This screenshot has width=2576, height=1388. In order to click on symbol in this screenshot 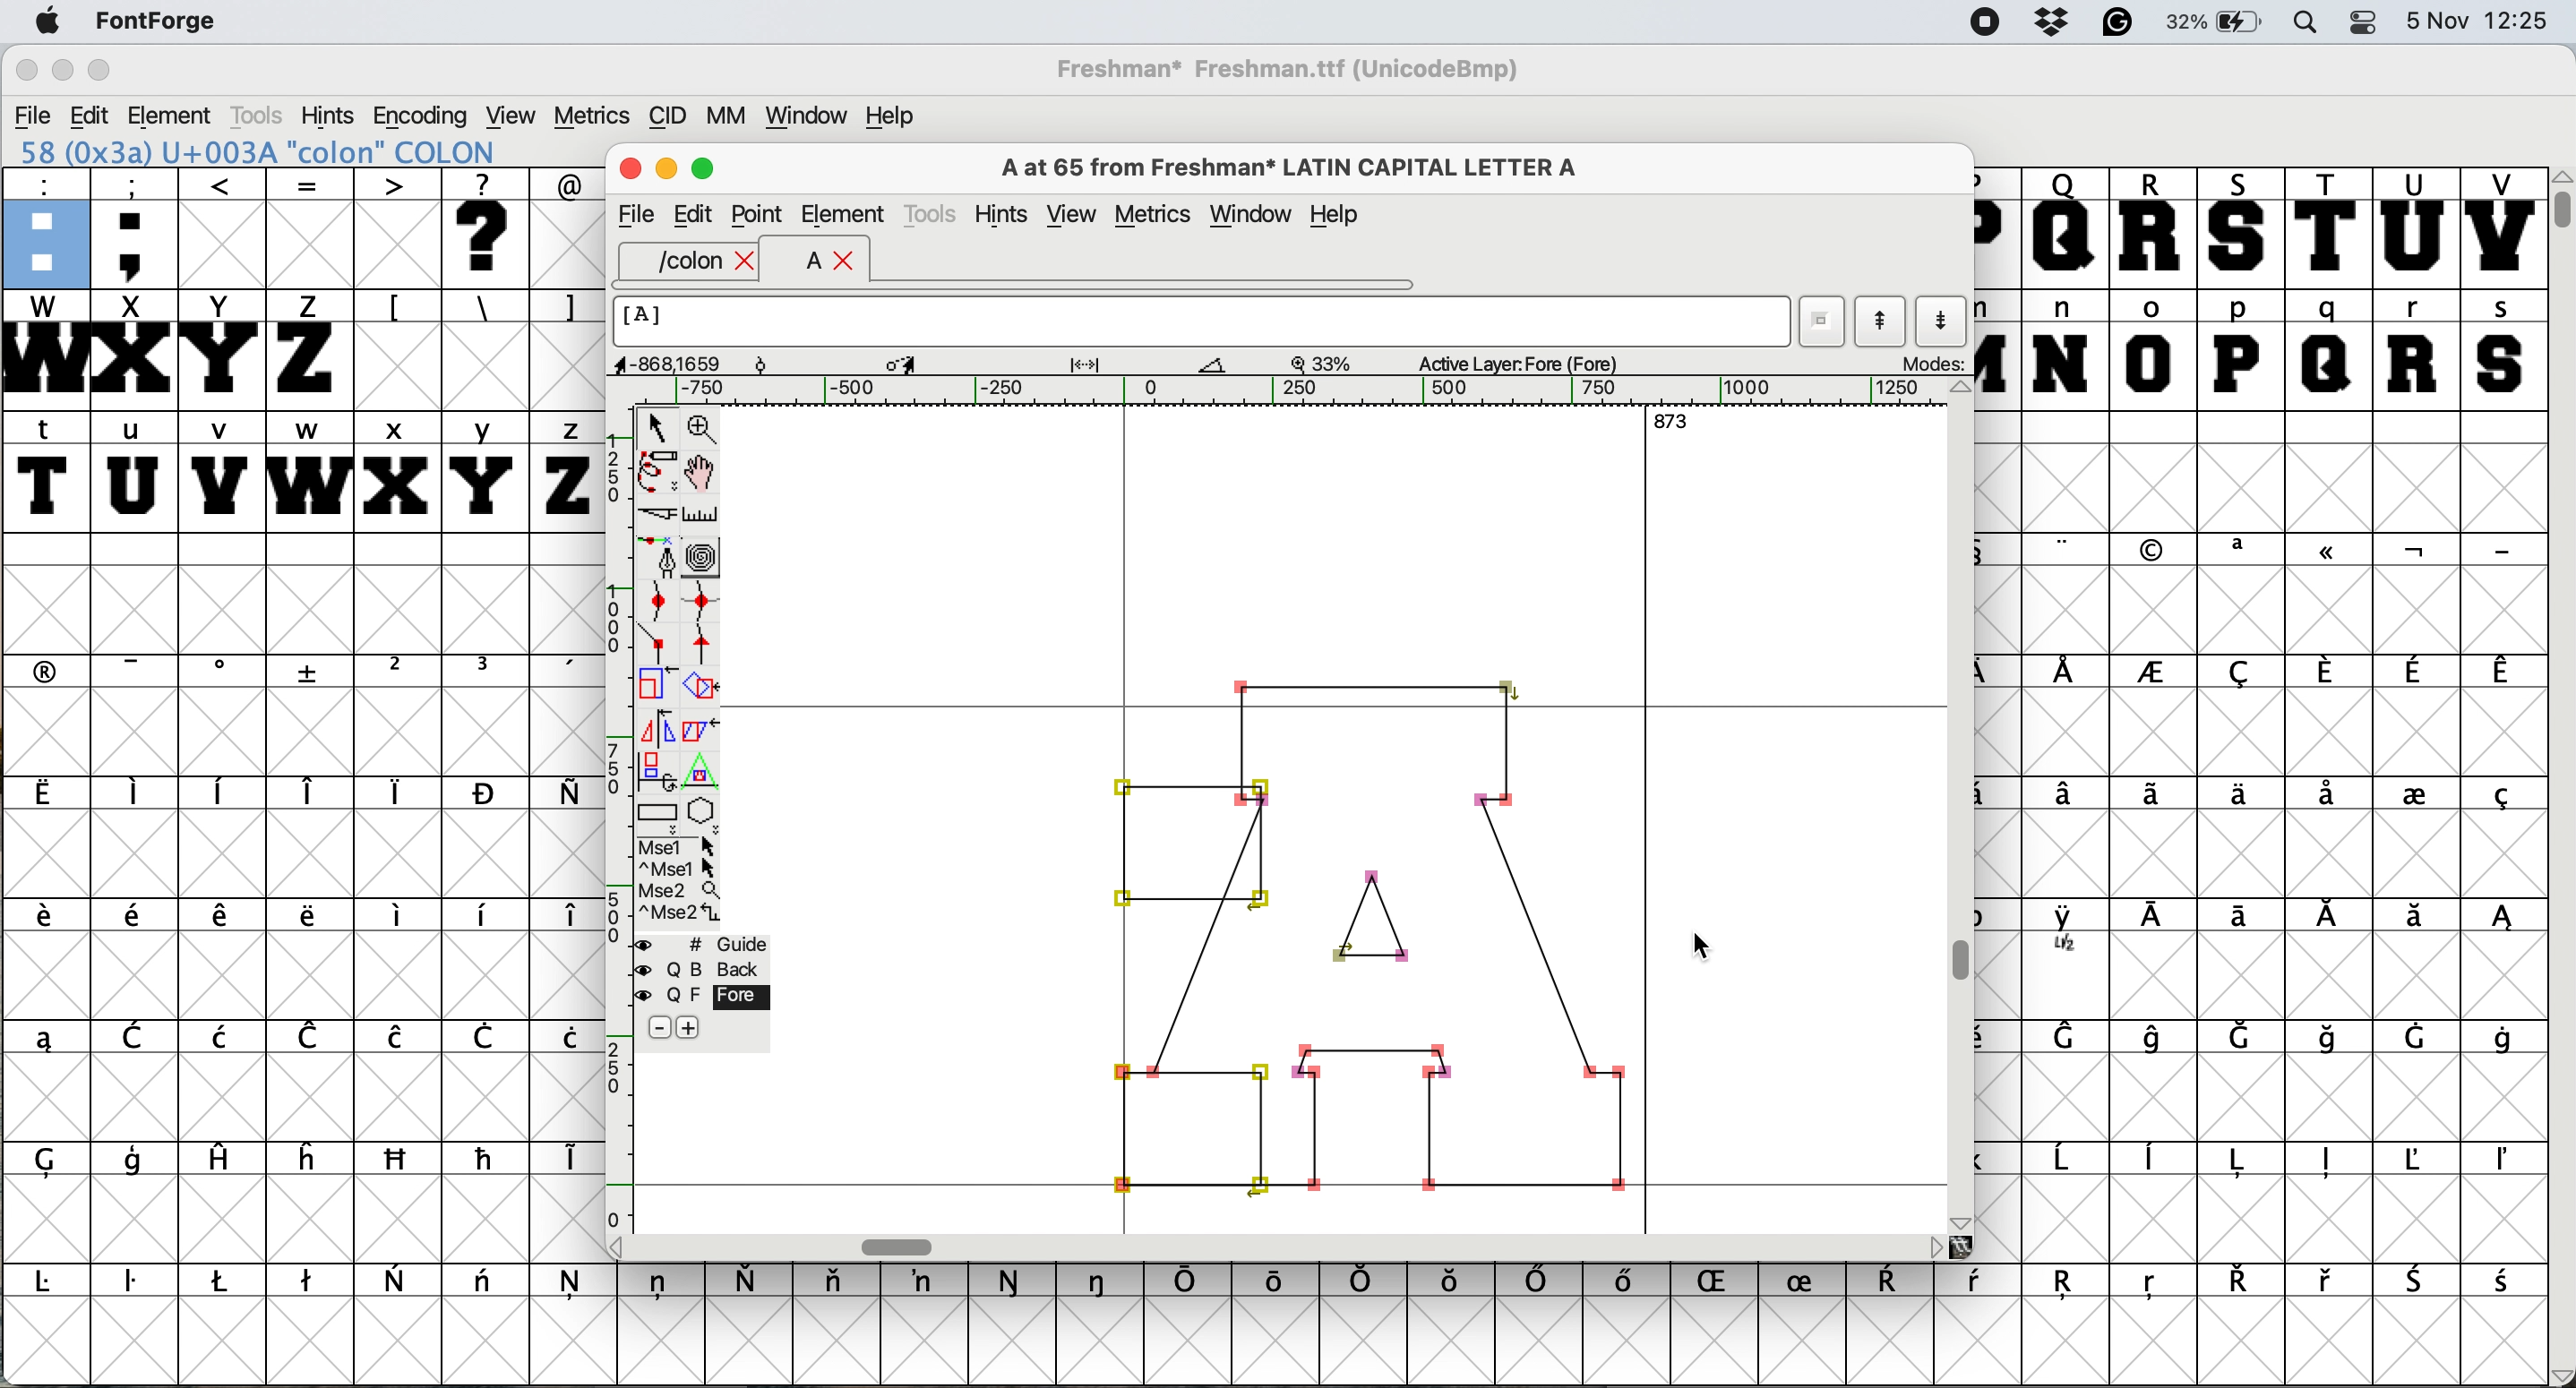, I will do `click(1190, 1282)`.